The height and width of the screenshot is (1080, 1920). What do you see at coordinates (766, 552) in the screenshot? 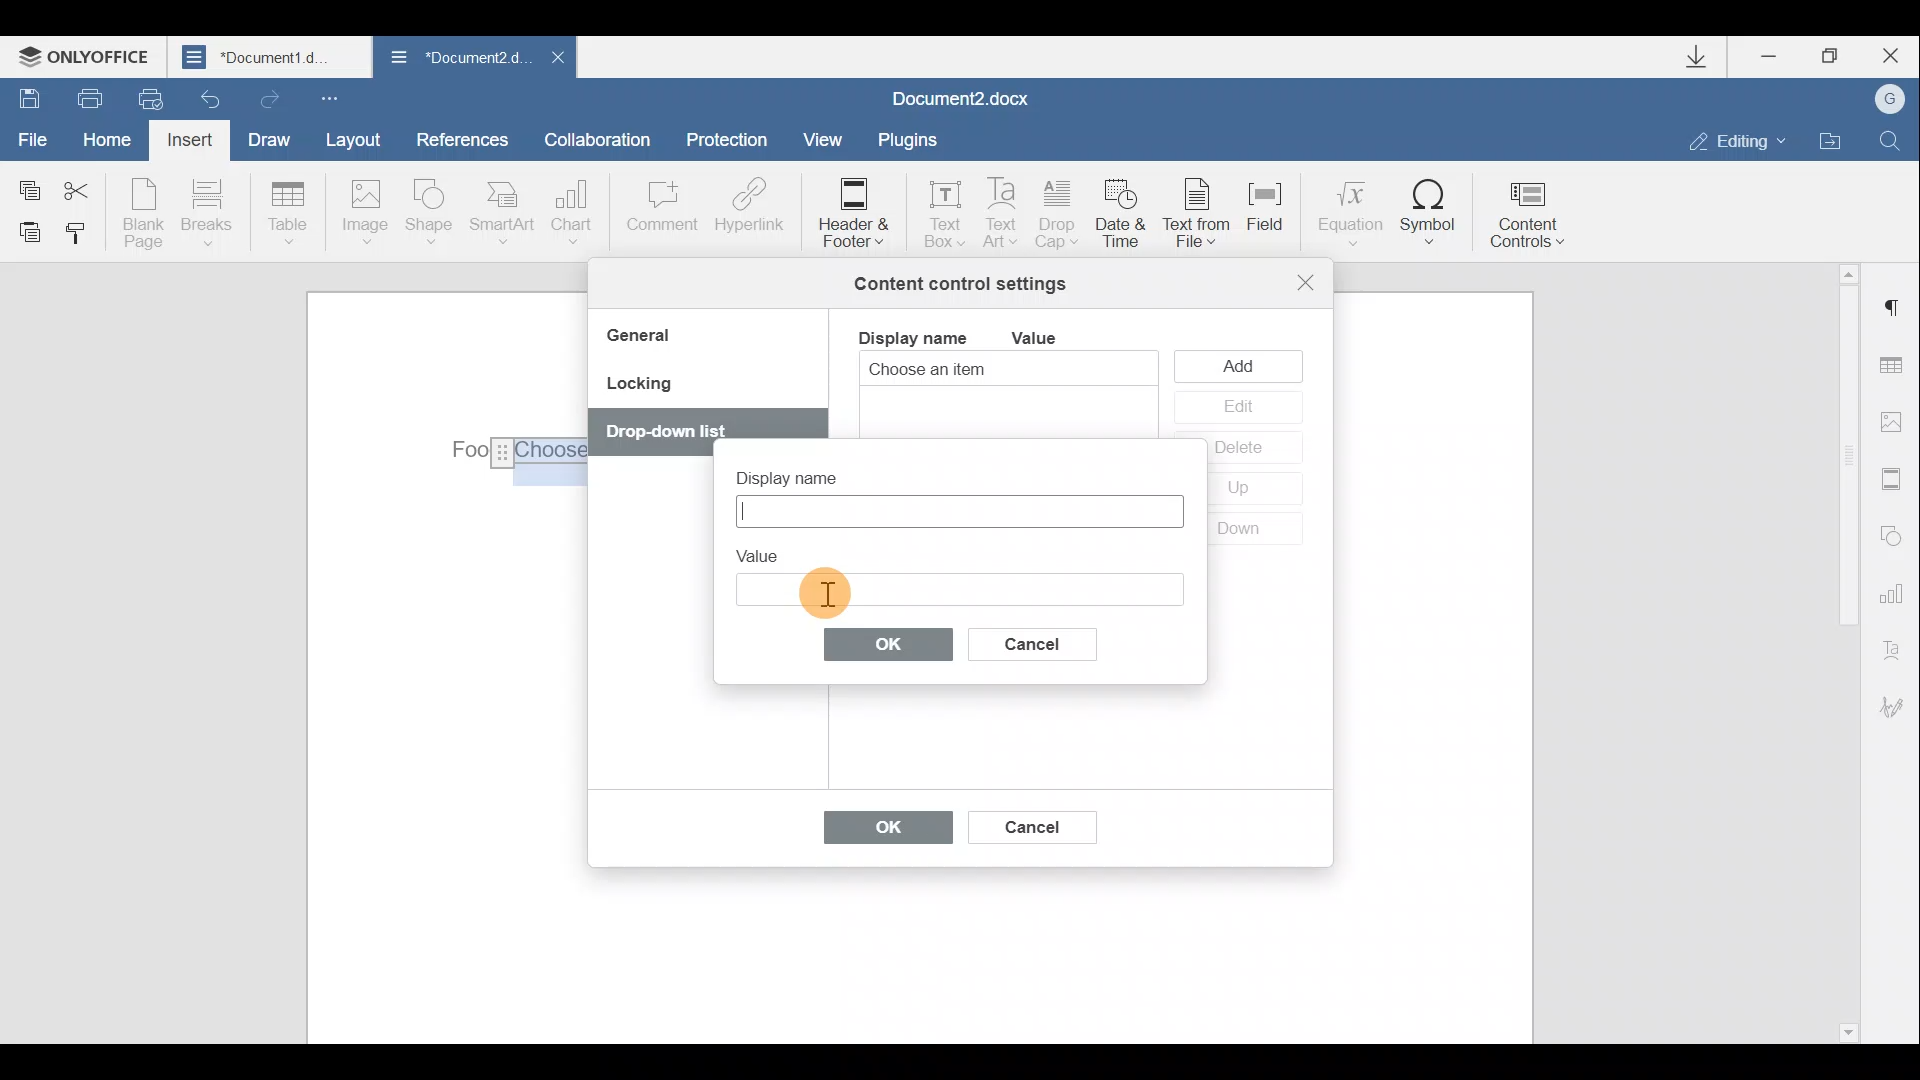
I see `Value` at bounding box center [766, 552].